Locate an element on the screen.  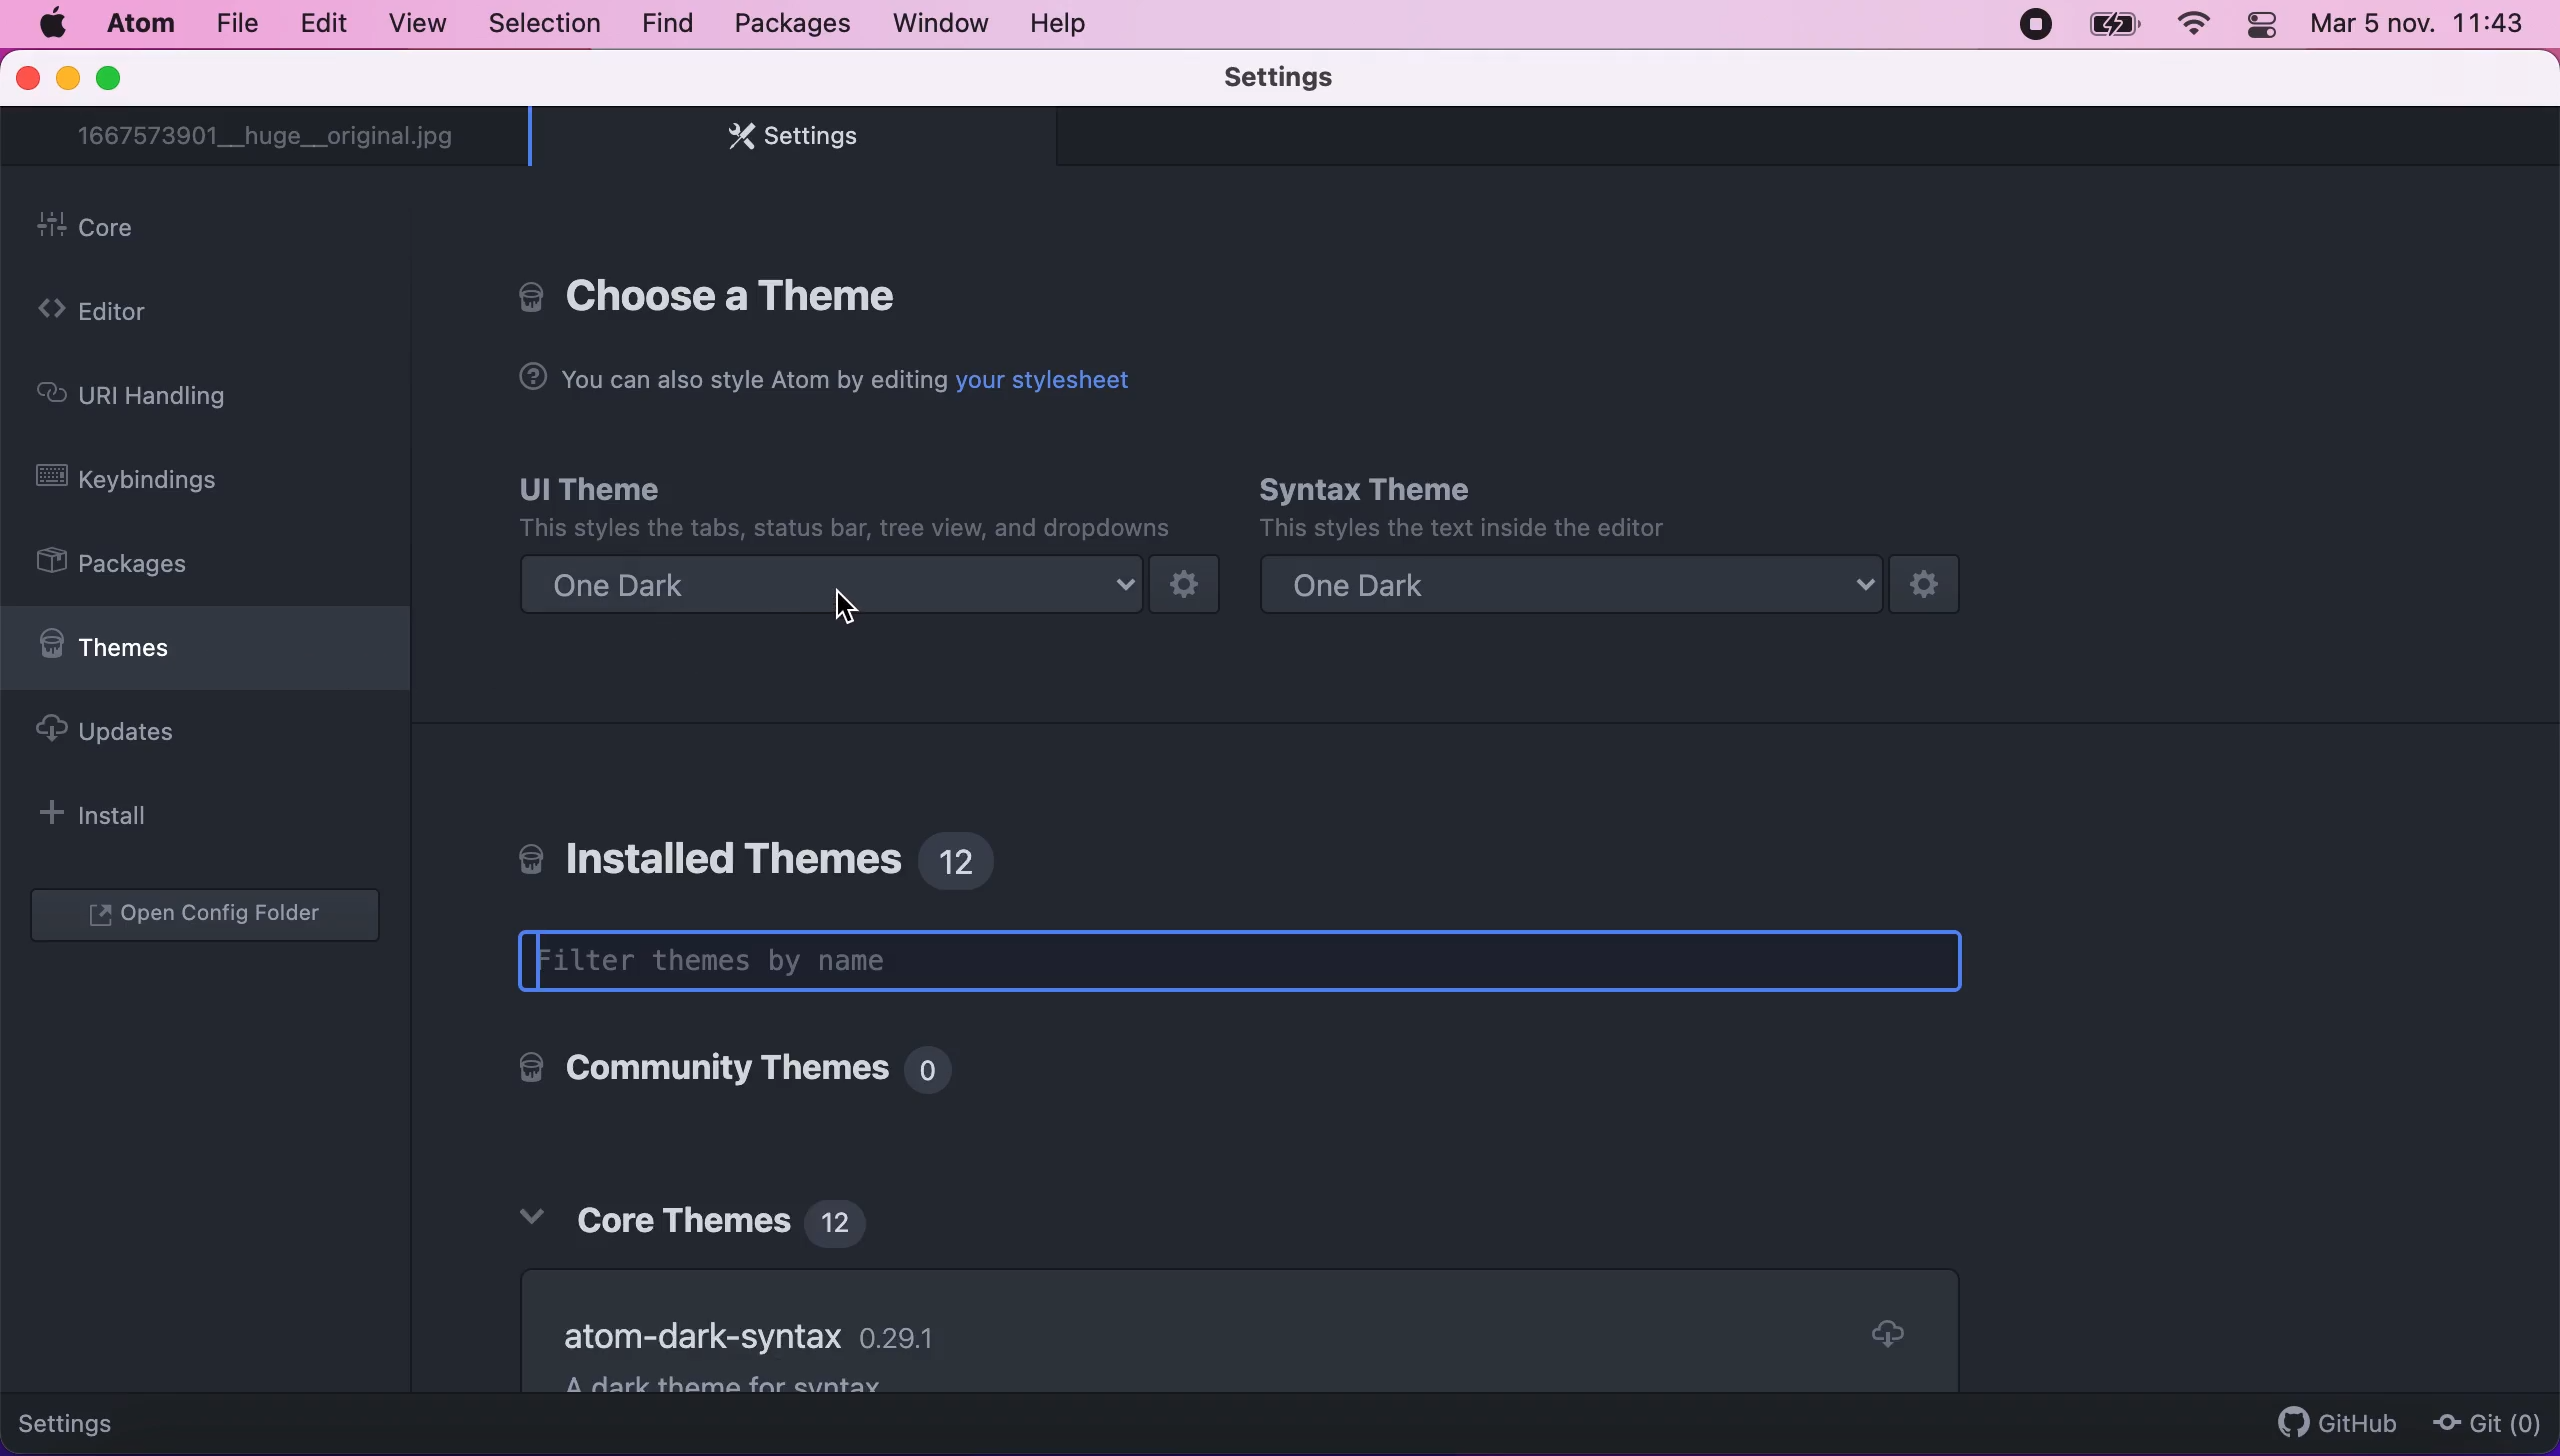
selection is located at coordinates (542, 24).